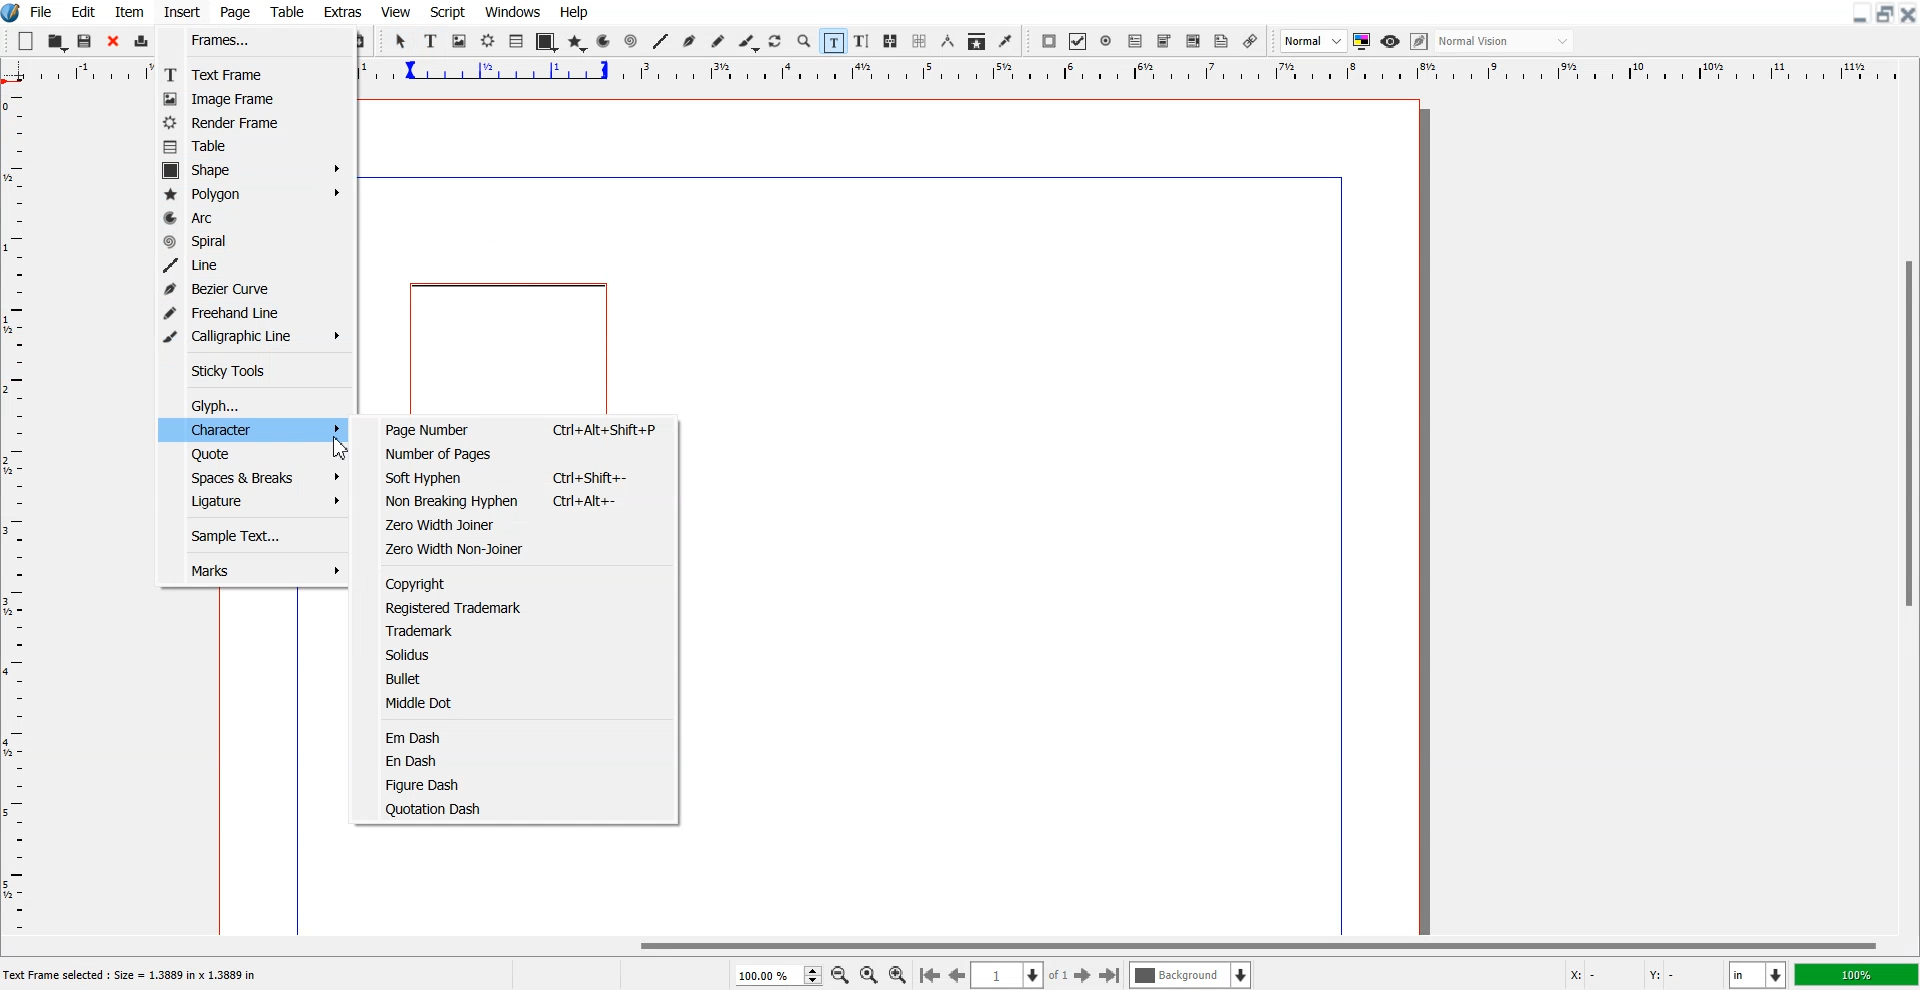  I want to click on Line, so click(660, 41).